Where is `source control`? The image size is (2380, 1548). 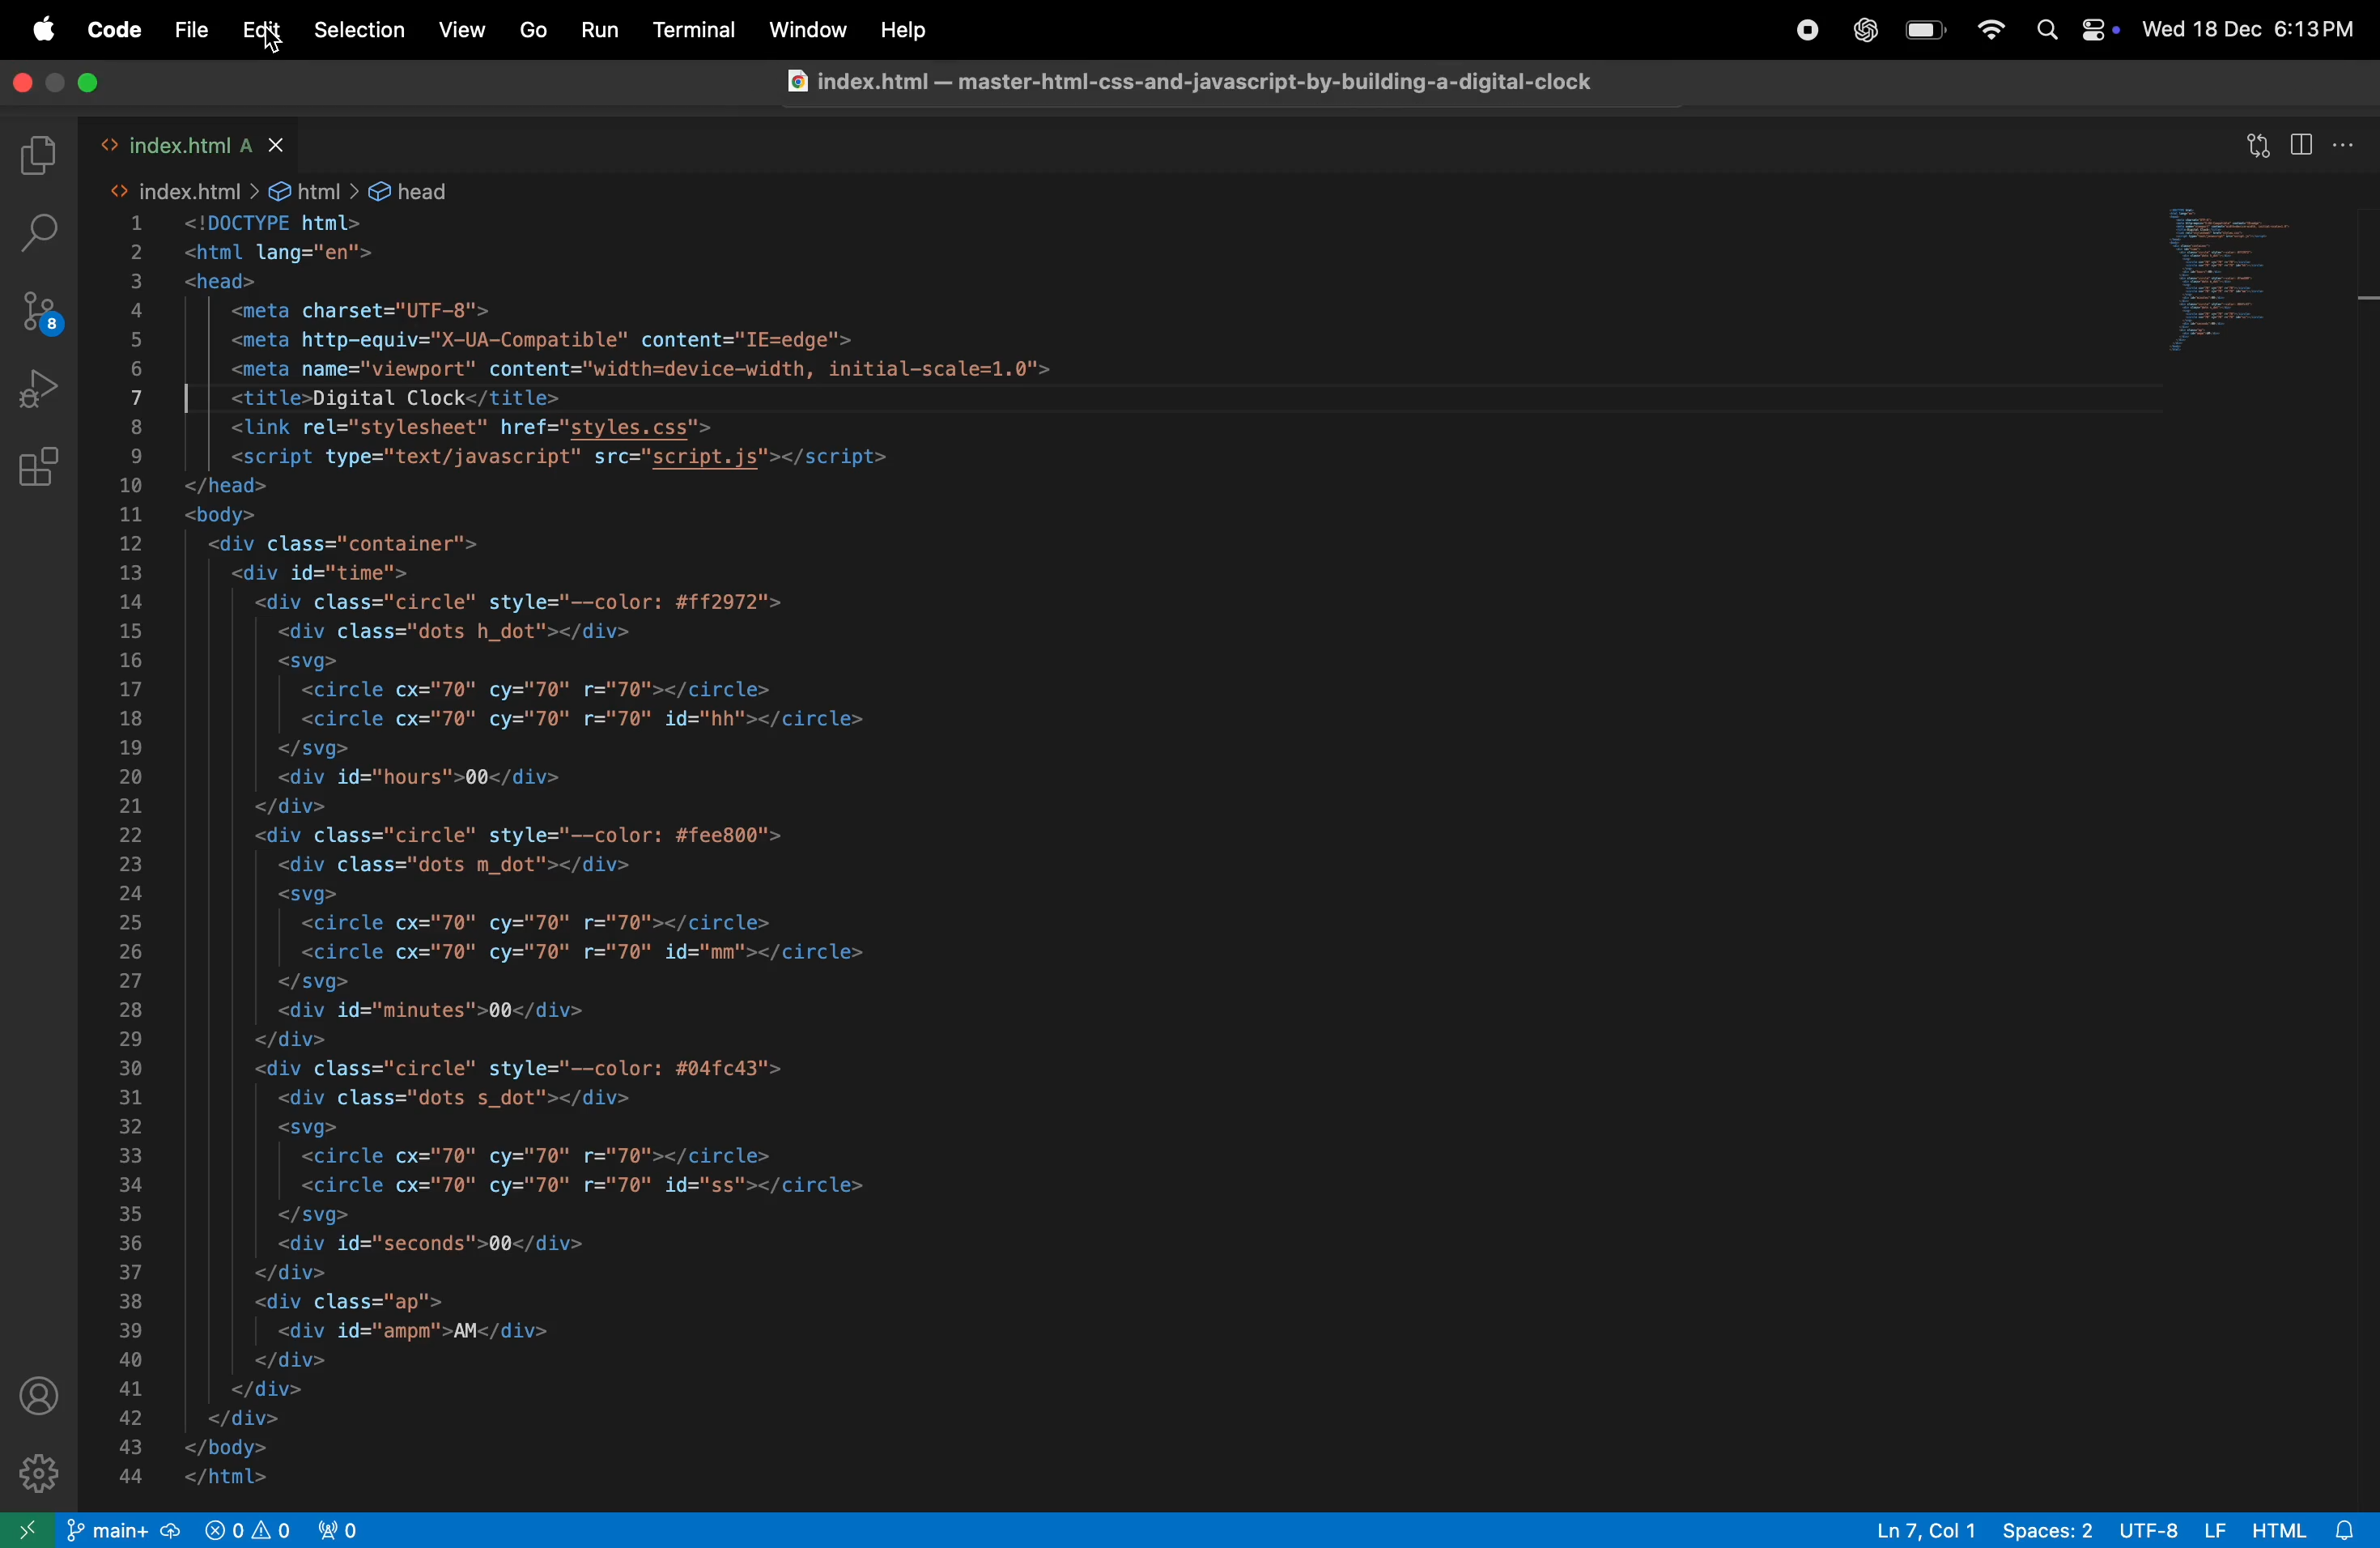
source control is located at coordinates (42, 314).